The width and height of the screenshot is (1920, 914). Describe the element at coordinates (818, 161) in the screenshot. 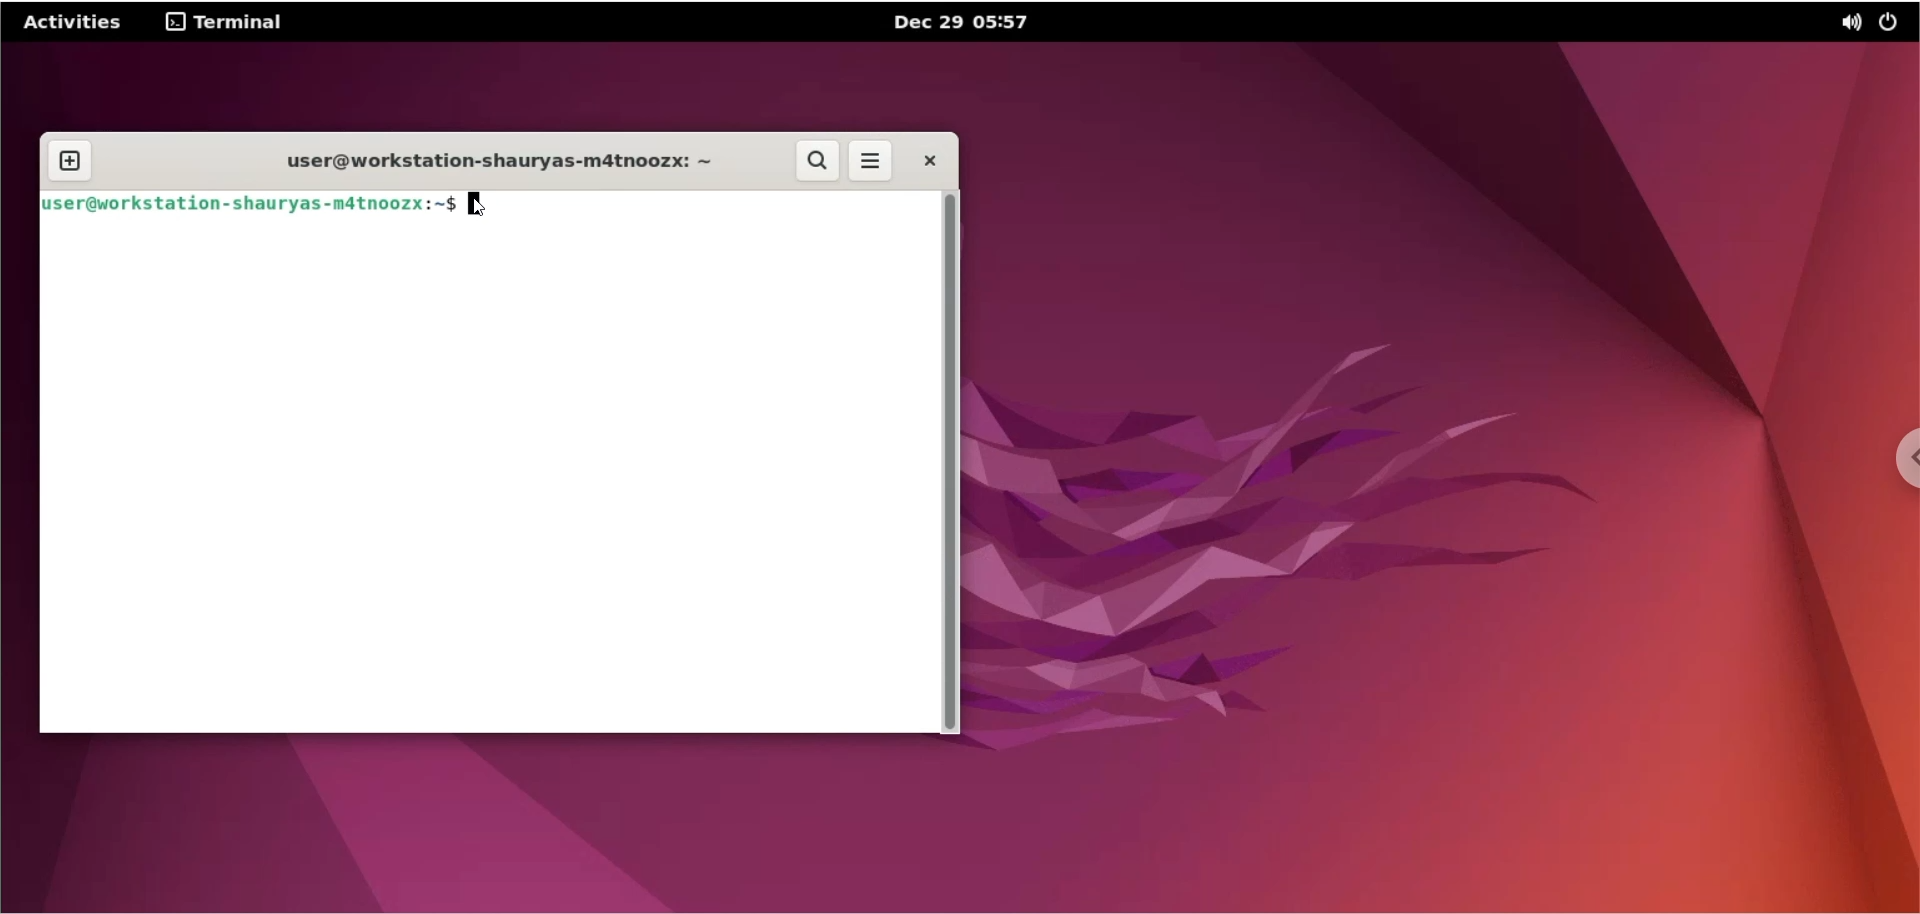

I see `search ` at that location.